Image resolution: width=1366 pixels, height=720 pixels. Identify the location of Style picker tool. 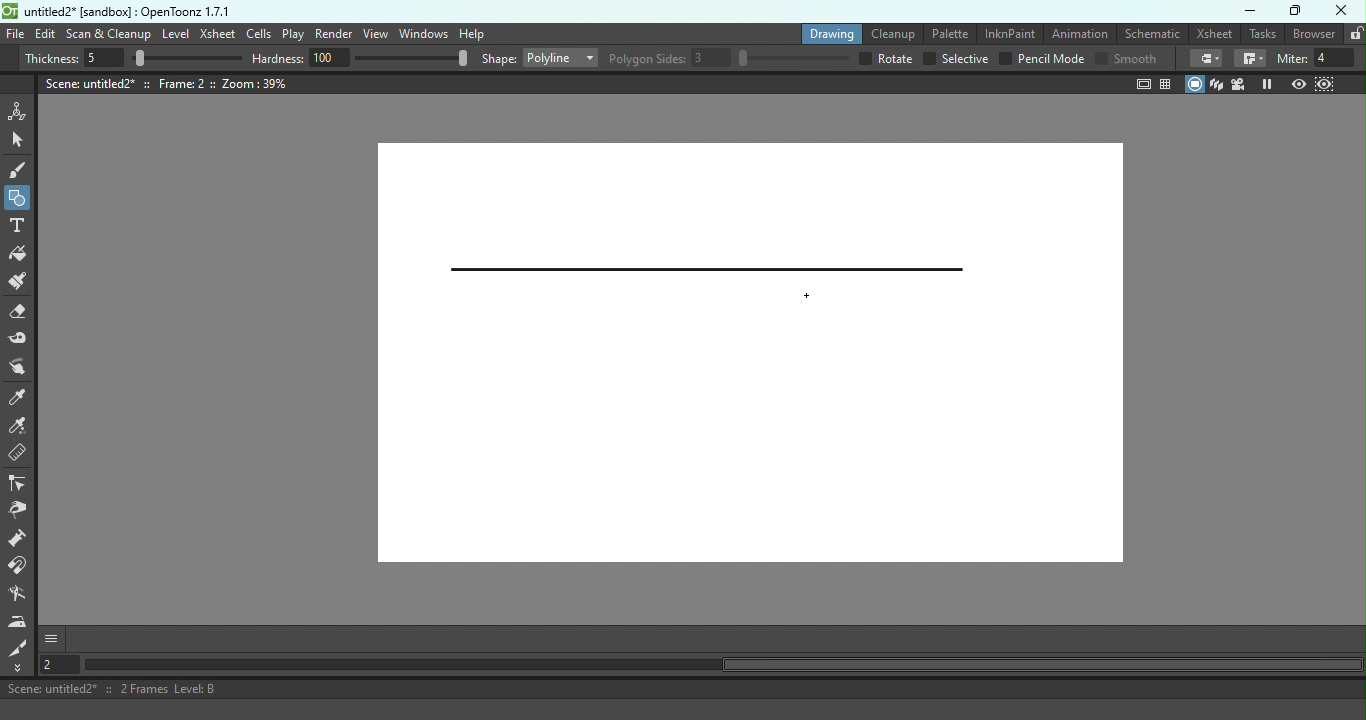
(20, 398).